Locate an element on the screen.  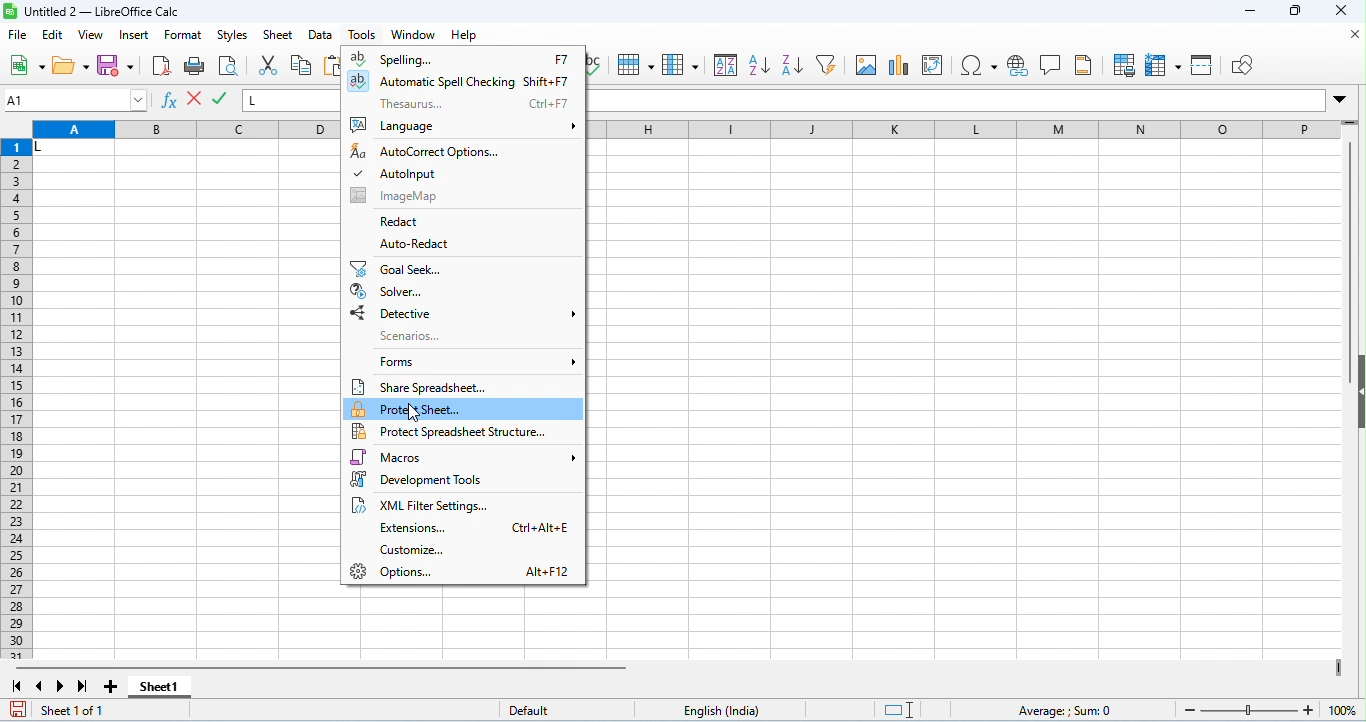
freeze rows and columns is located at coordinates (1165, 66).